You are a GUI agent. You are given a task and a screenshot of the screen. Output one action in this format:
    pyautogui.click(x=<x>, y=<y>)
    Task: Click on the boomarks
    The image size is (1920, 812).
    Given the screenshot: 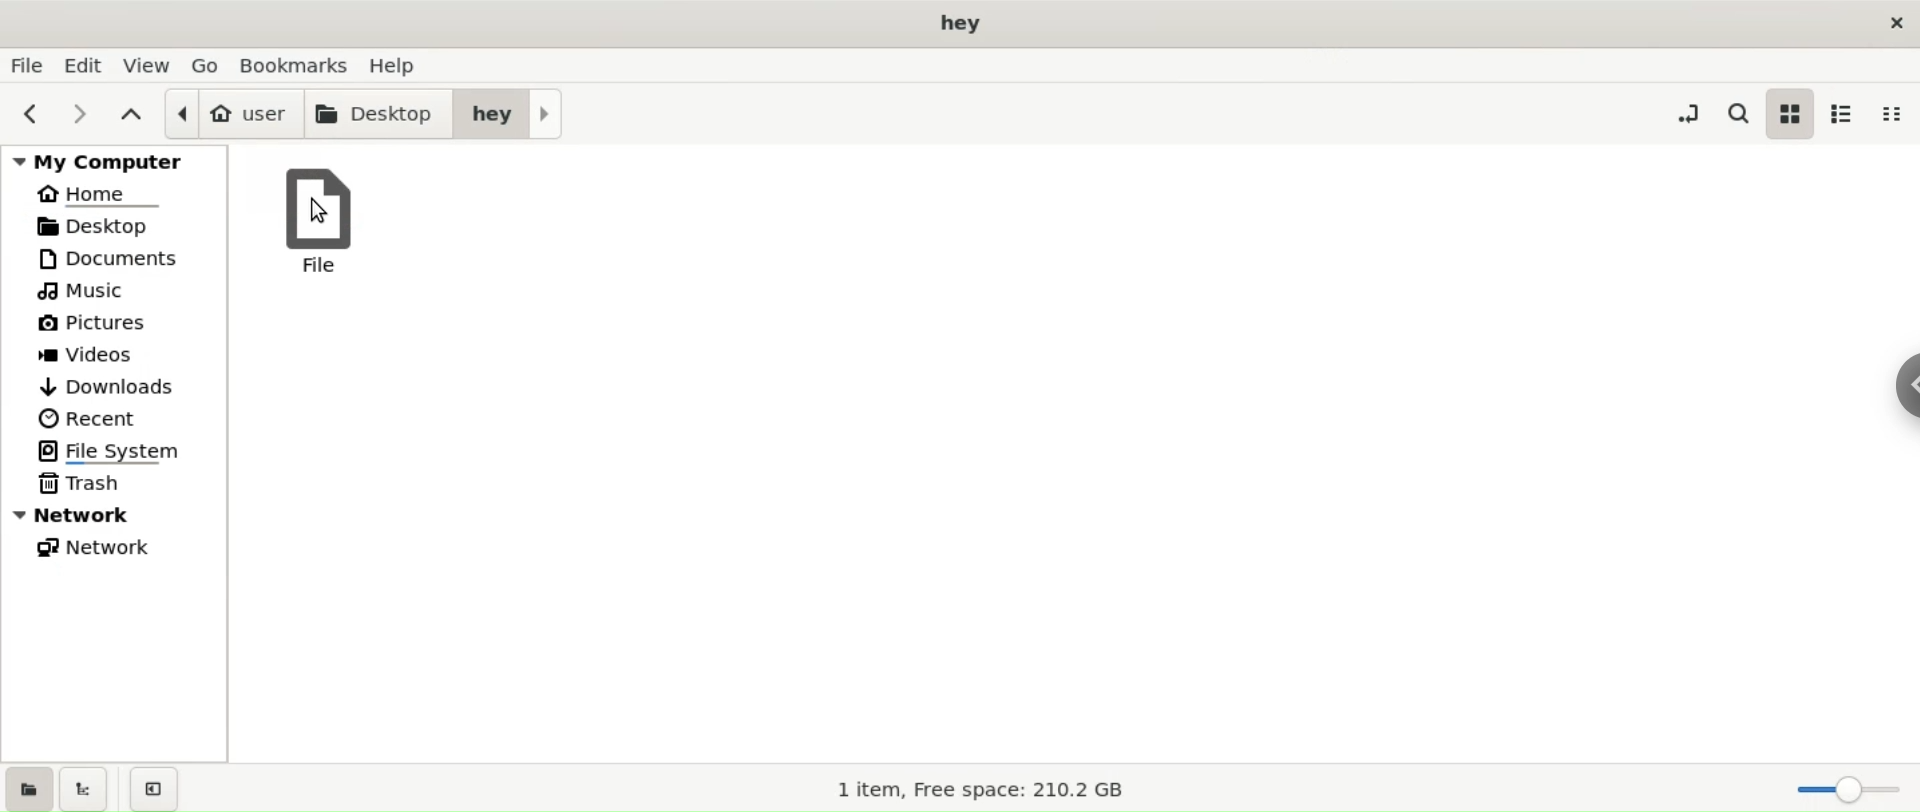 What is the action you would take?
    pyautogui.click(x=301, y=65)
    